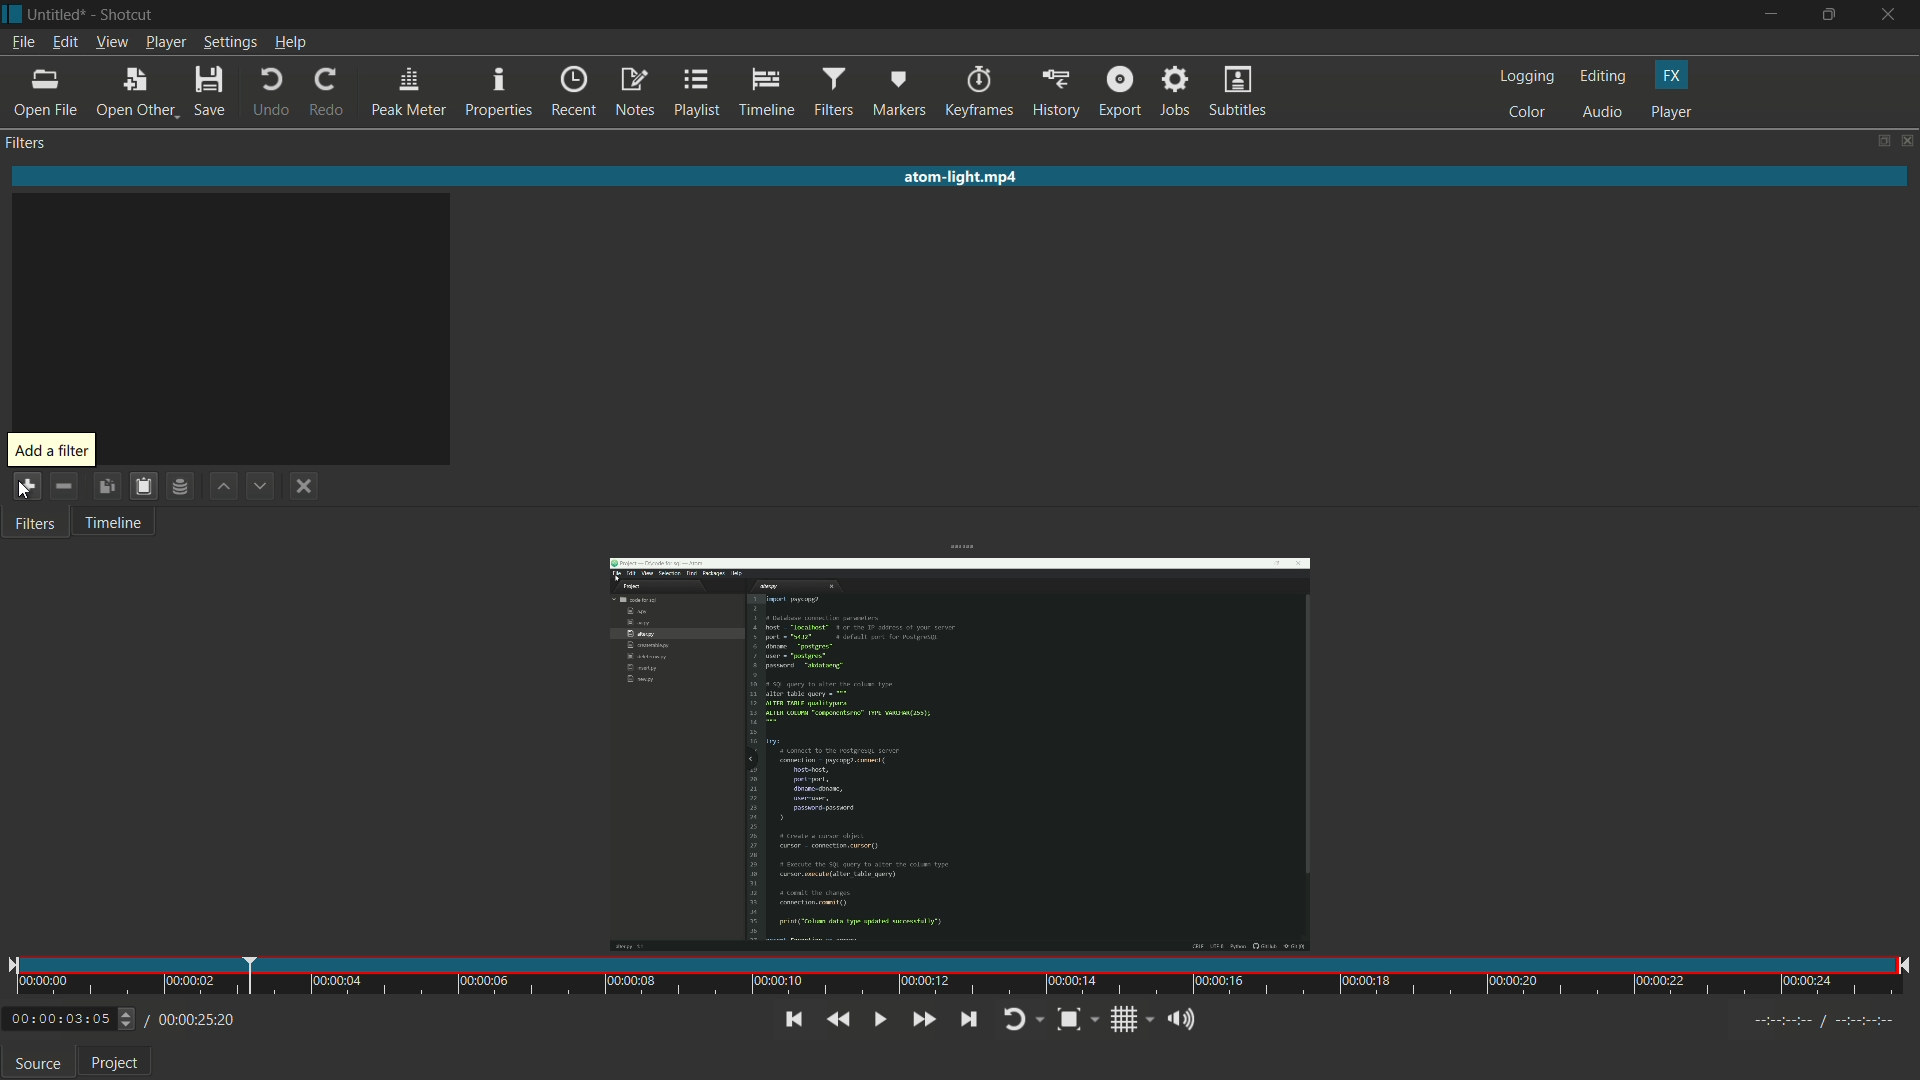  What do you see at coordinates (573, 92) in the screenshot?
I see `recent` at bounding box center [573, 92].